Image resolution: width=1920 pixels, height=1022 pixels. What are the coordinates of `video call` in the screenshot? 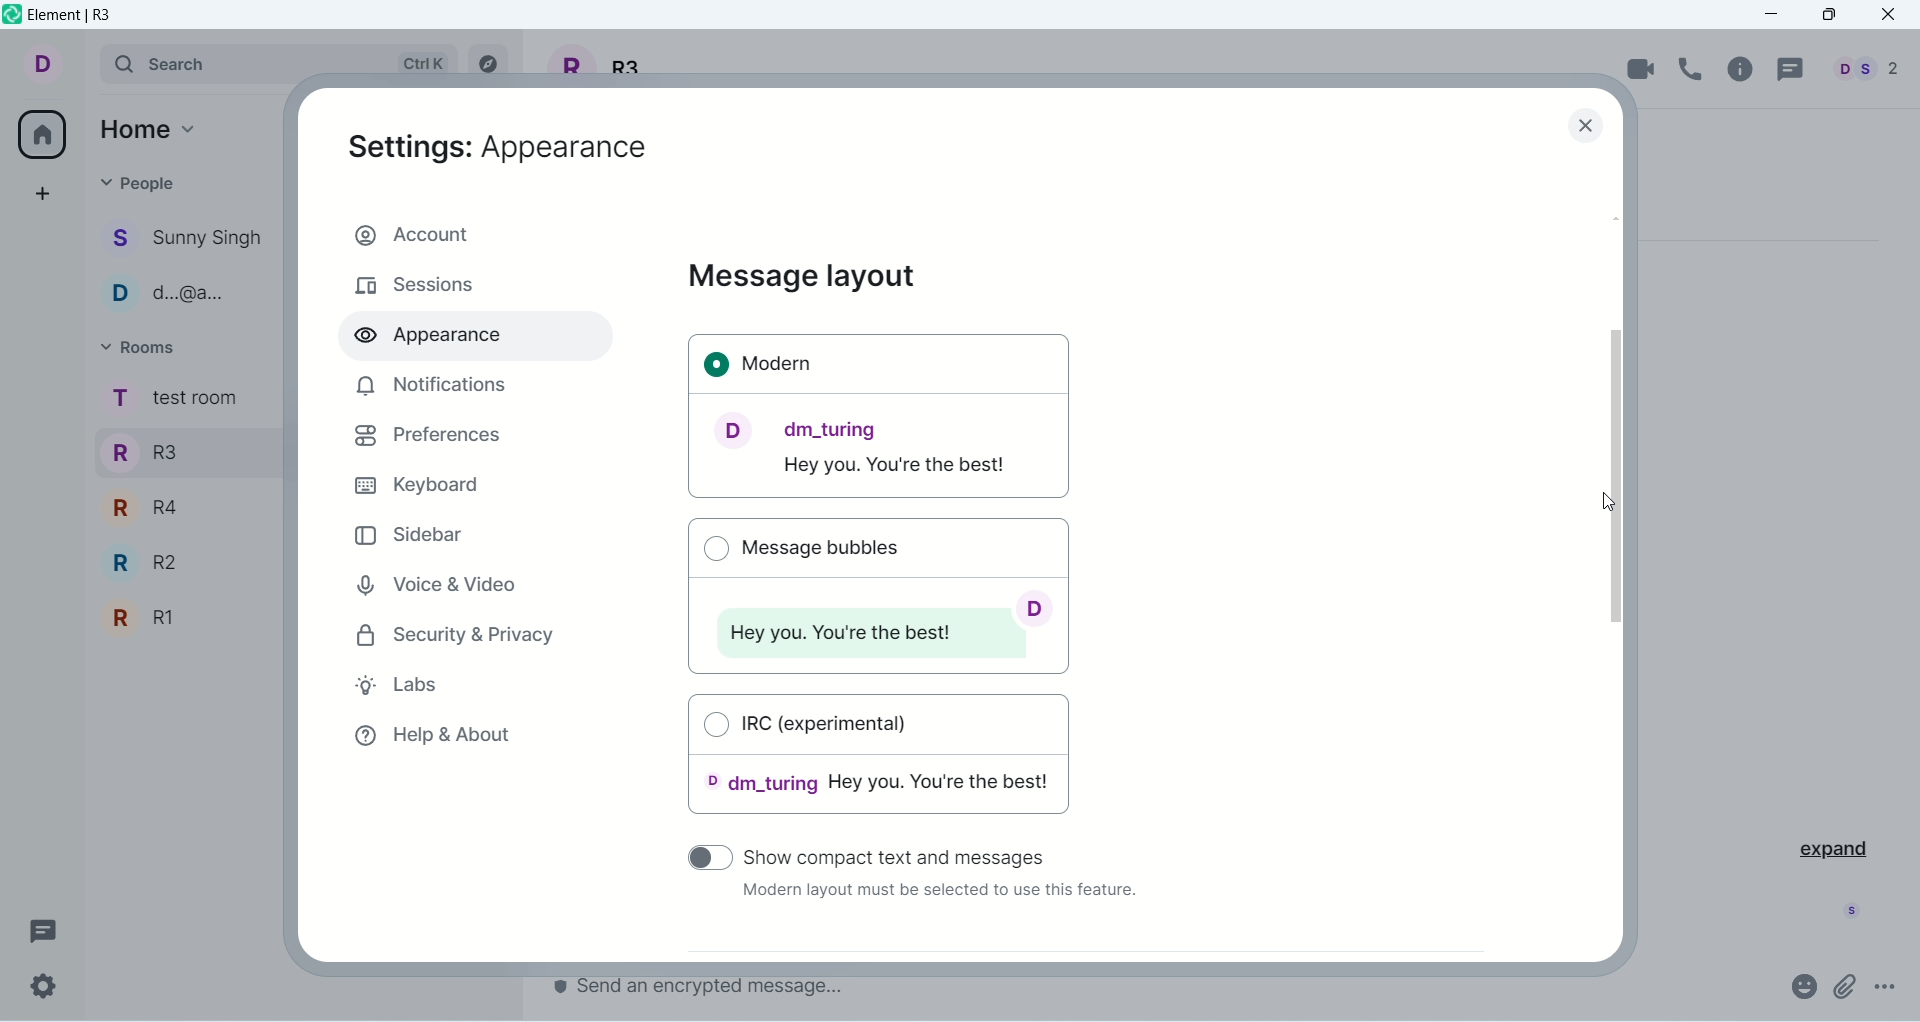 It's located at (1642, 68).